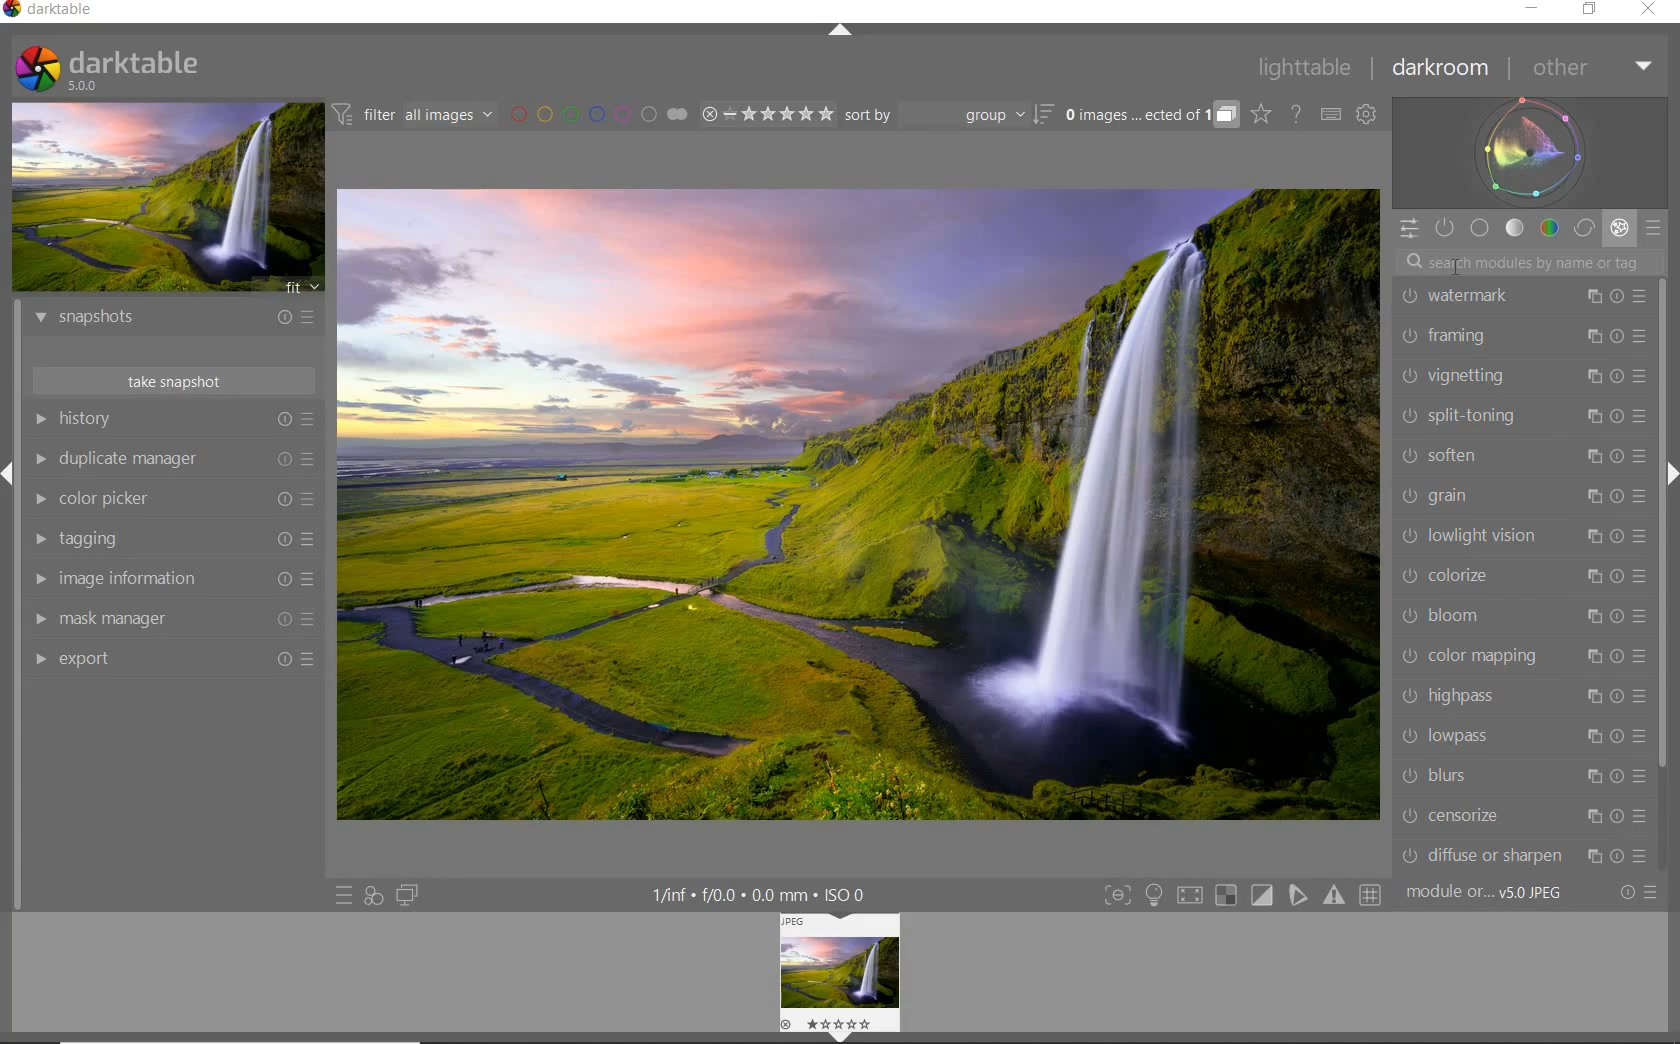 The height and width of the screenshot is (1044, 1680). I want to click on QUICK ACCESS PANEL, so click(1409, 229).